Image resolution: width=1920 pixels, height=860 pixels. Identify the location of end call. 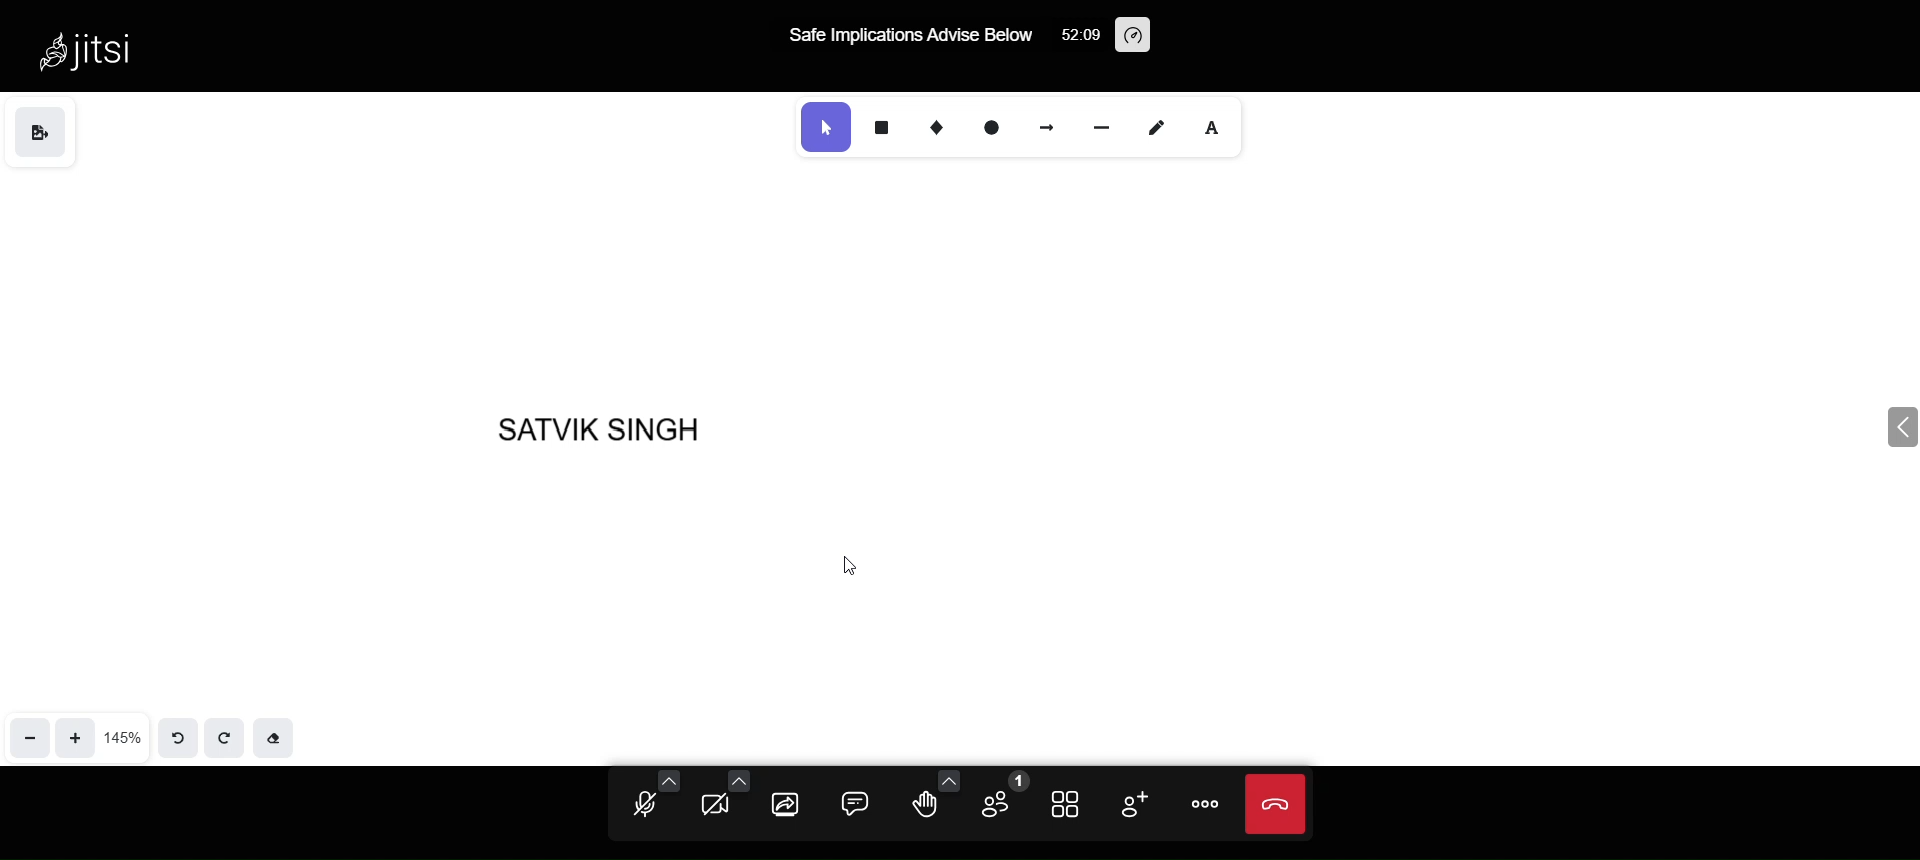
(1272, 807).